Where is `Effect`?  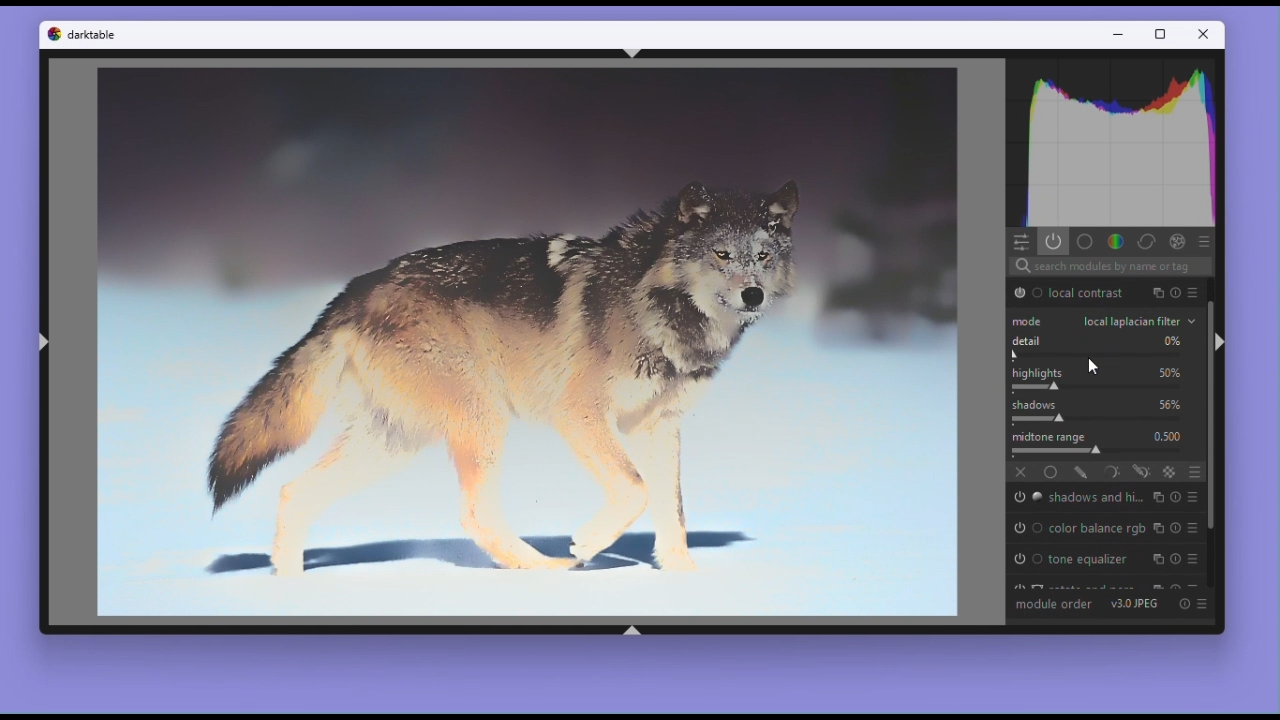
Effect is located at coordinates (1175, 242).